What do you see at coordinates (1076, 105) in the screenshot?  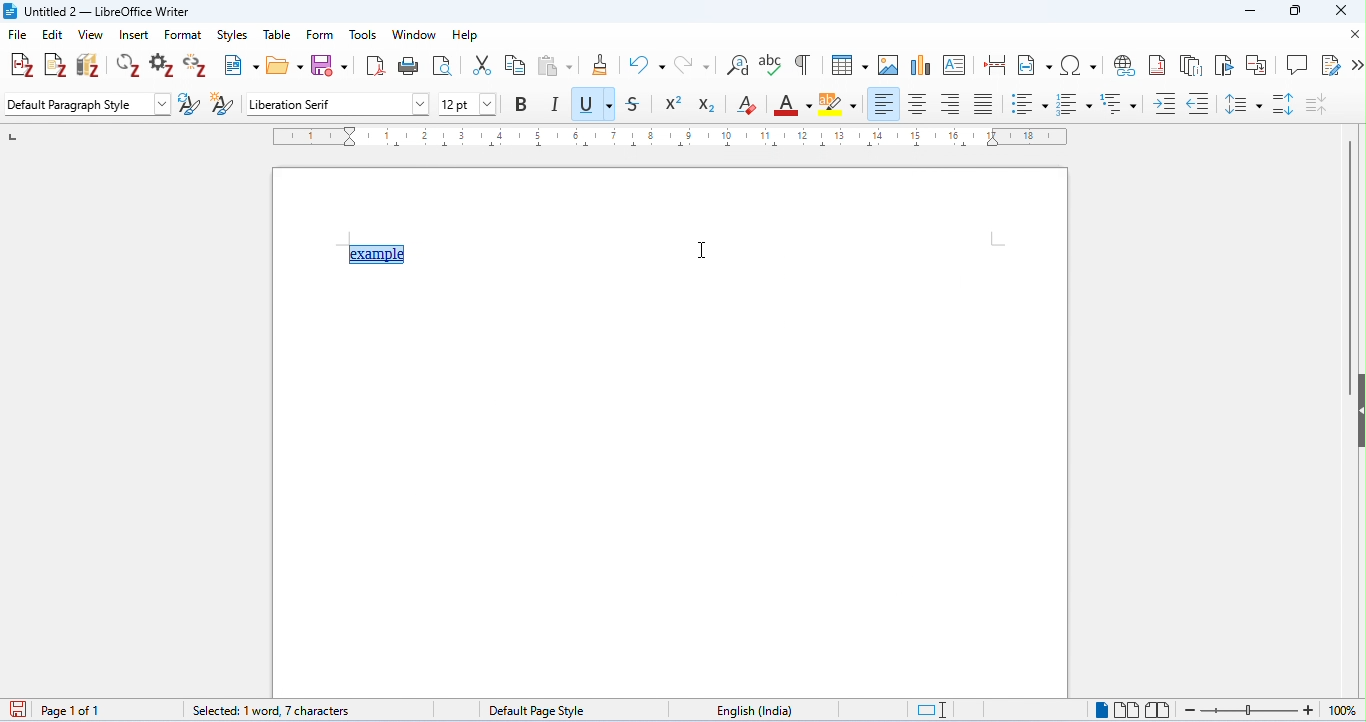 I see `numbered style` at bounding box center [1076, 105].